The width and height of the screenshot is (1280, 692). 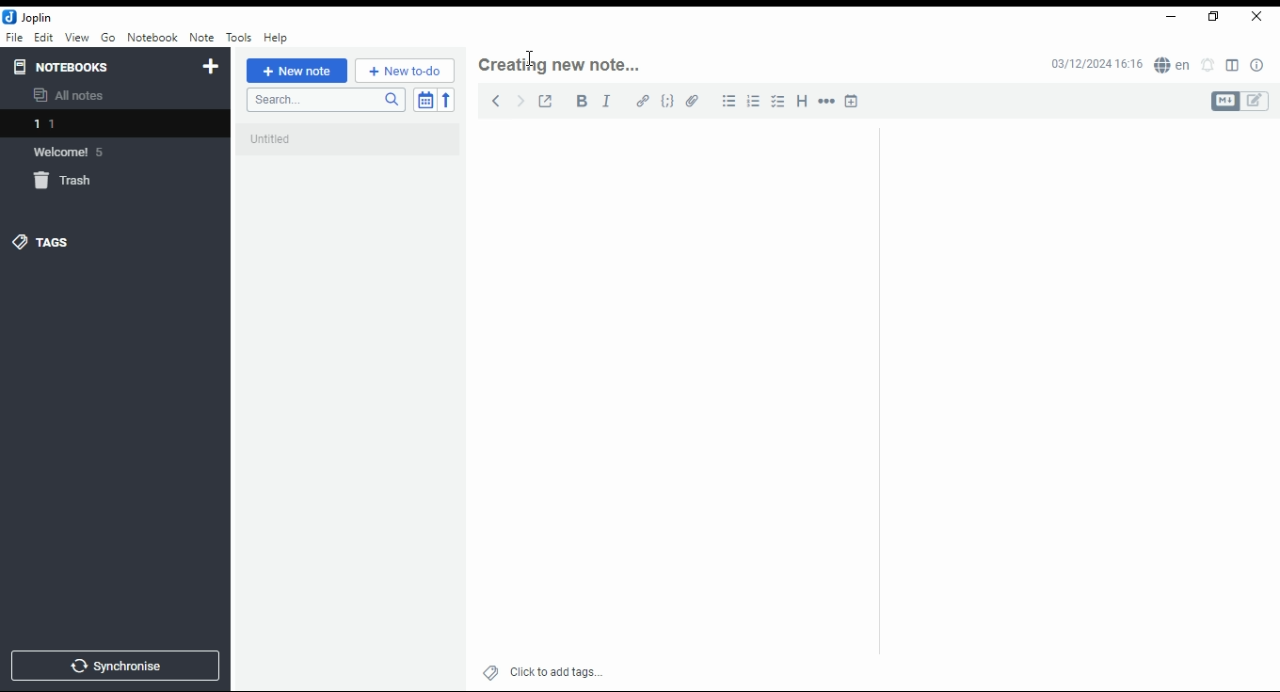 I want to click on hyperlink, so click(x=643, y=100).